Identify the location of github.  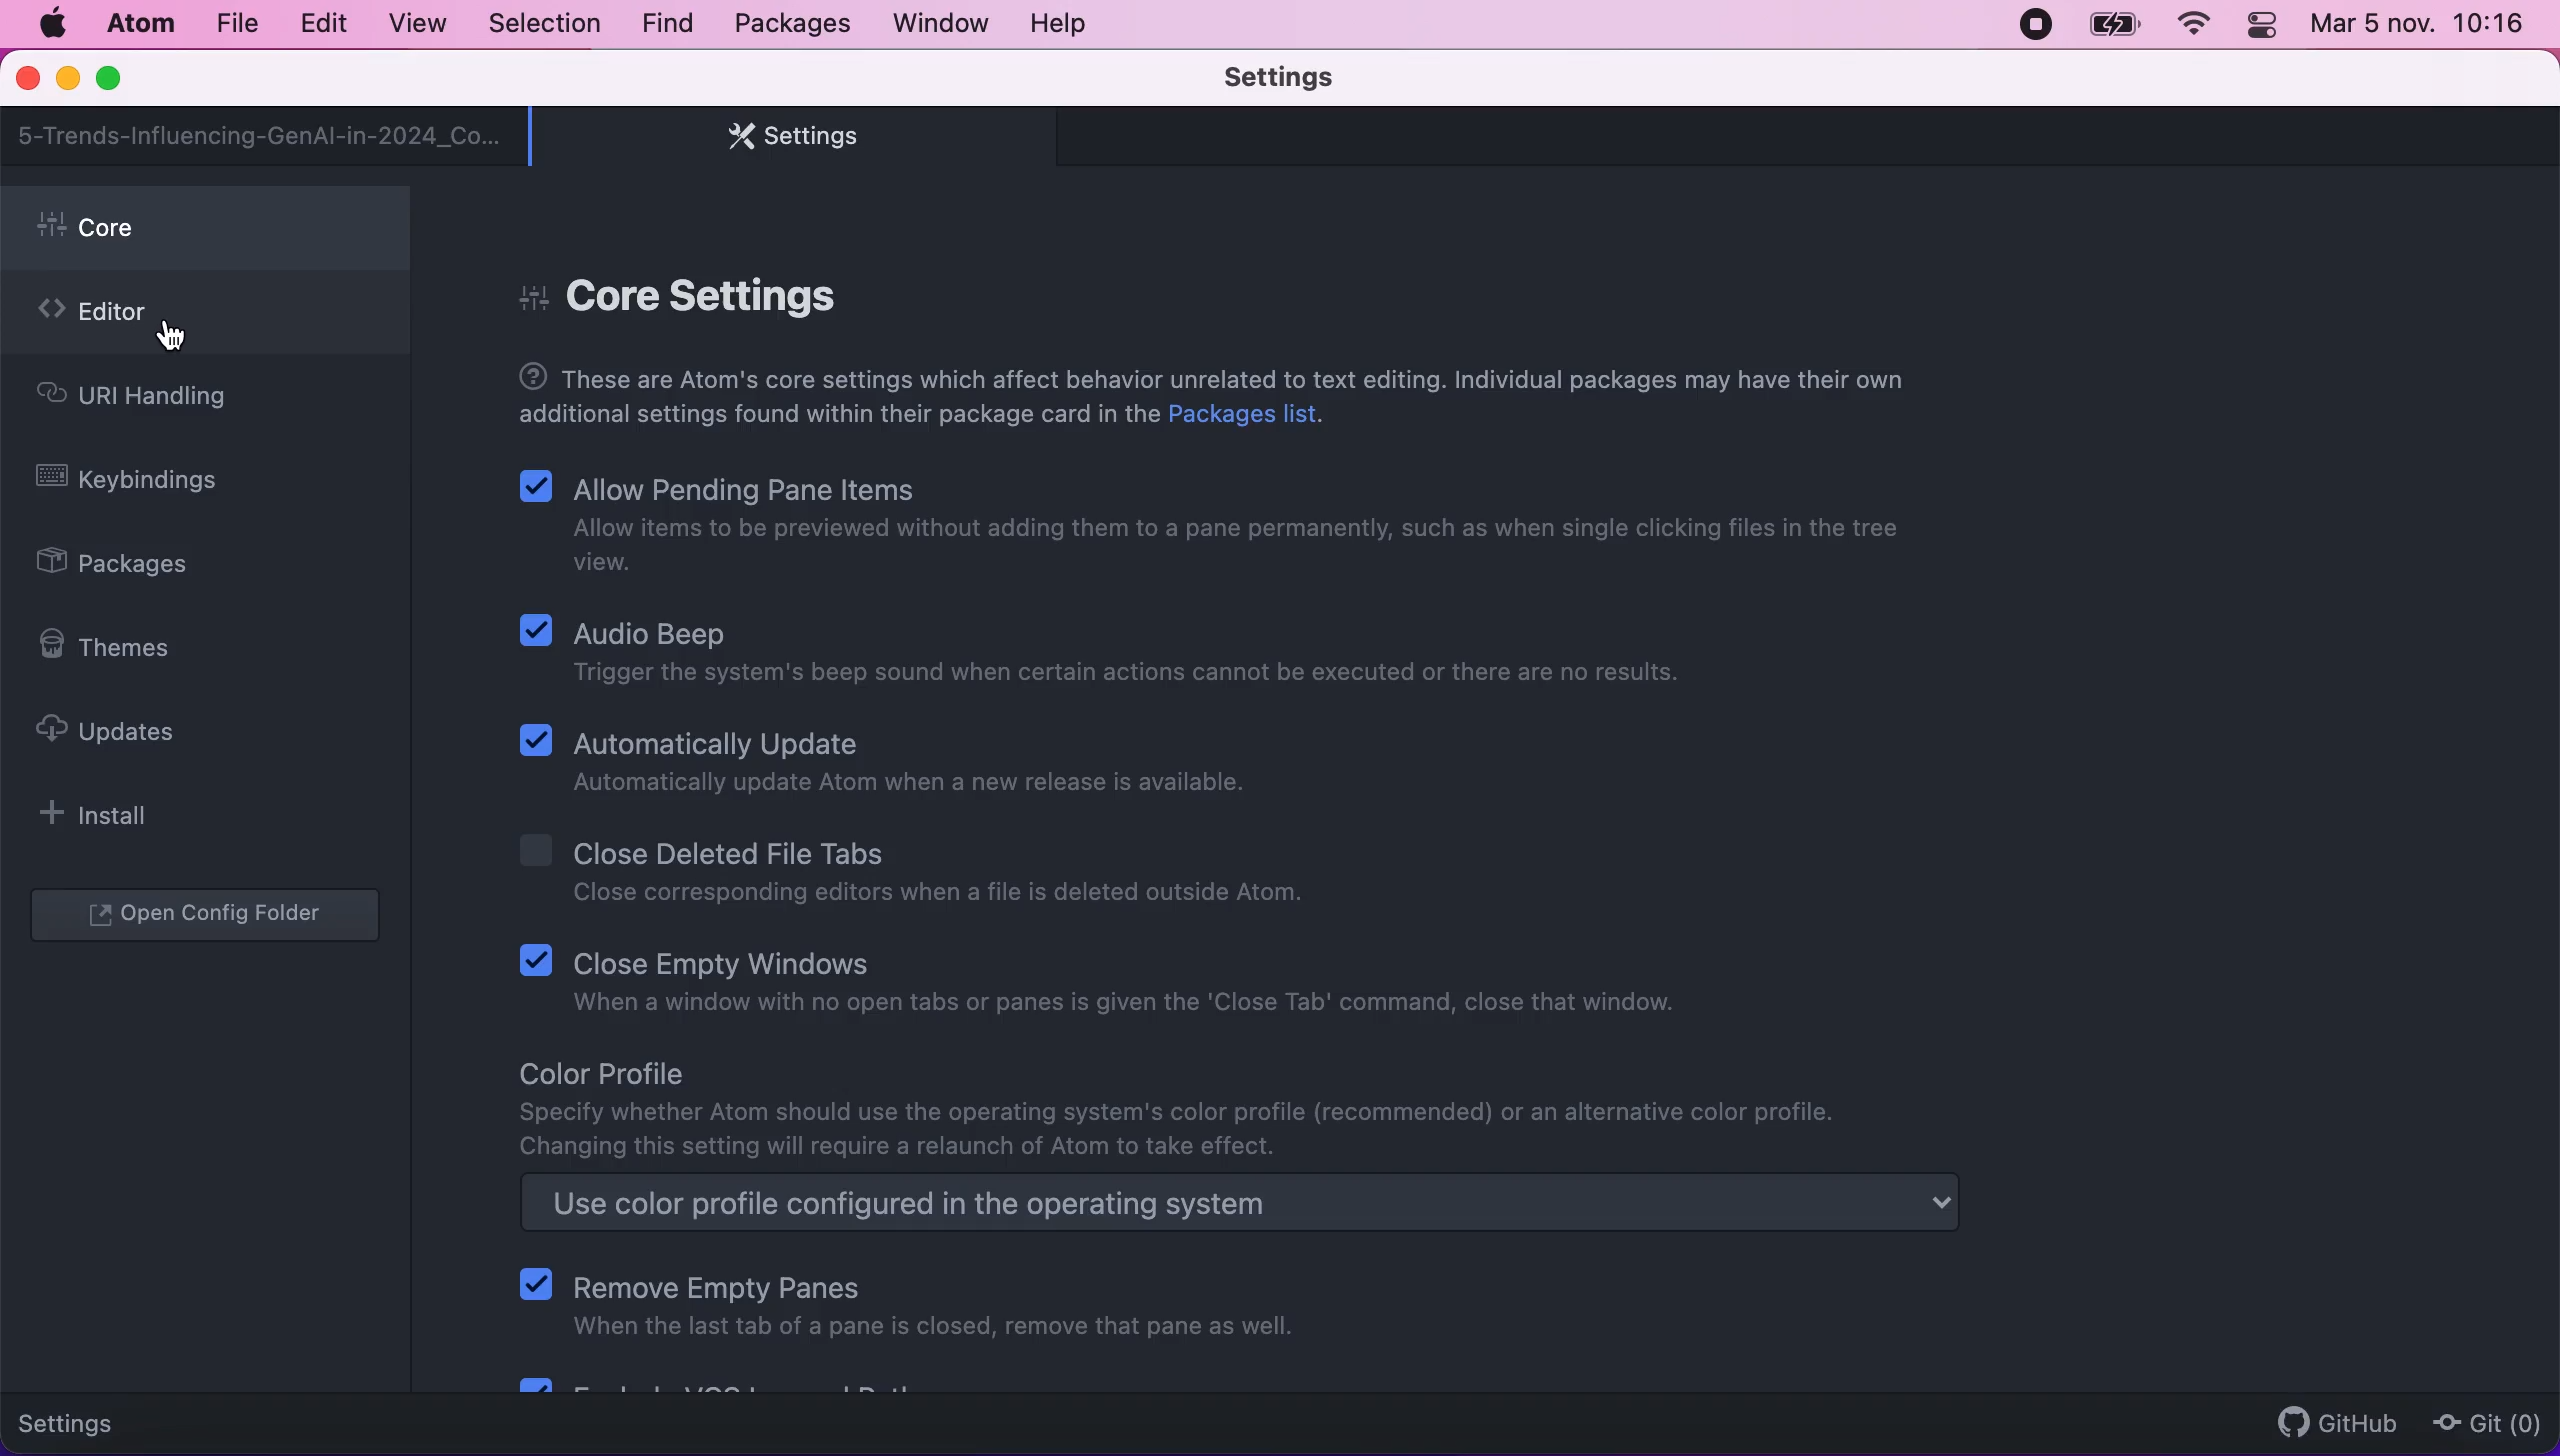
(2328, 1422).